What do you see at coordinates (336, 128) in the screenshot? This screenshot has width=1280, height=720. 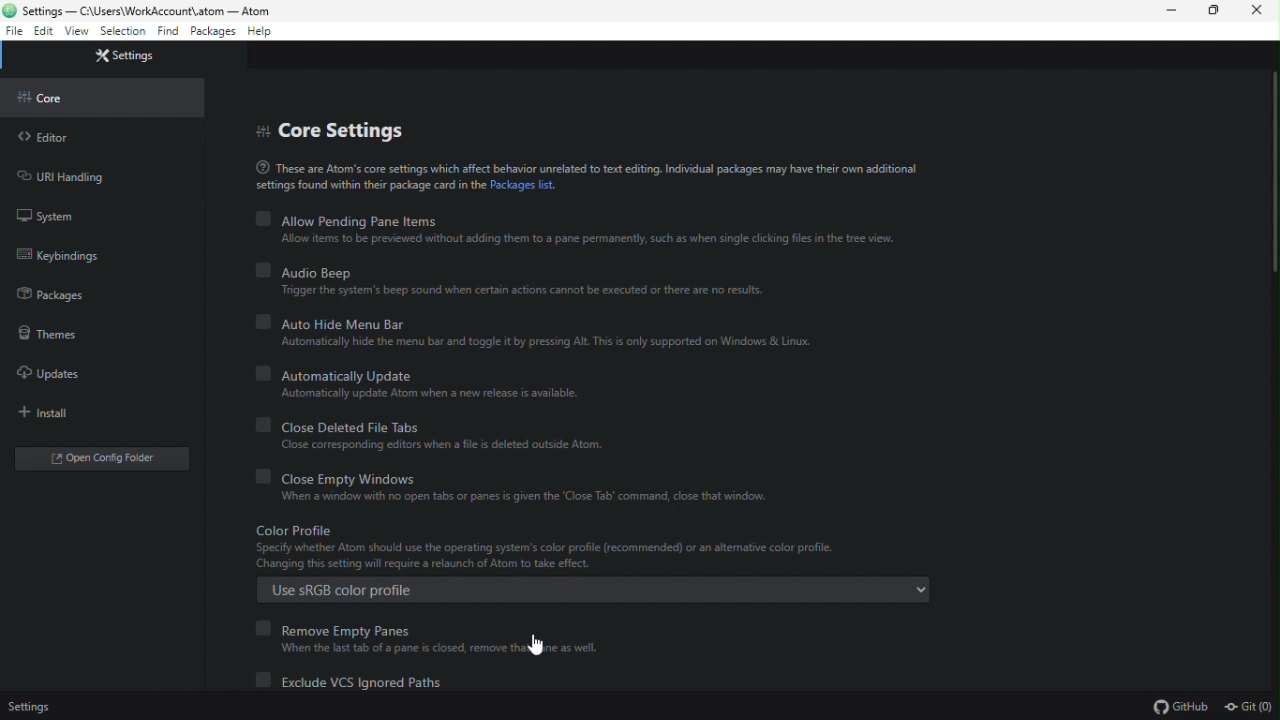 I see `core settings` at bounding box center [336, 128].